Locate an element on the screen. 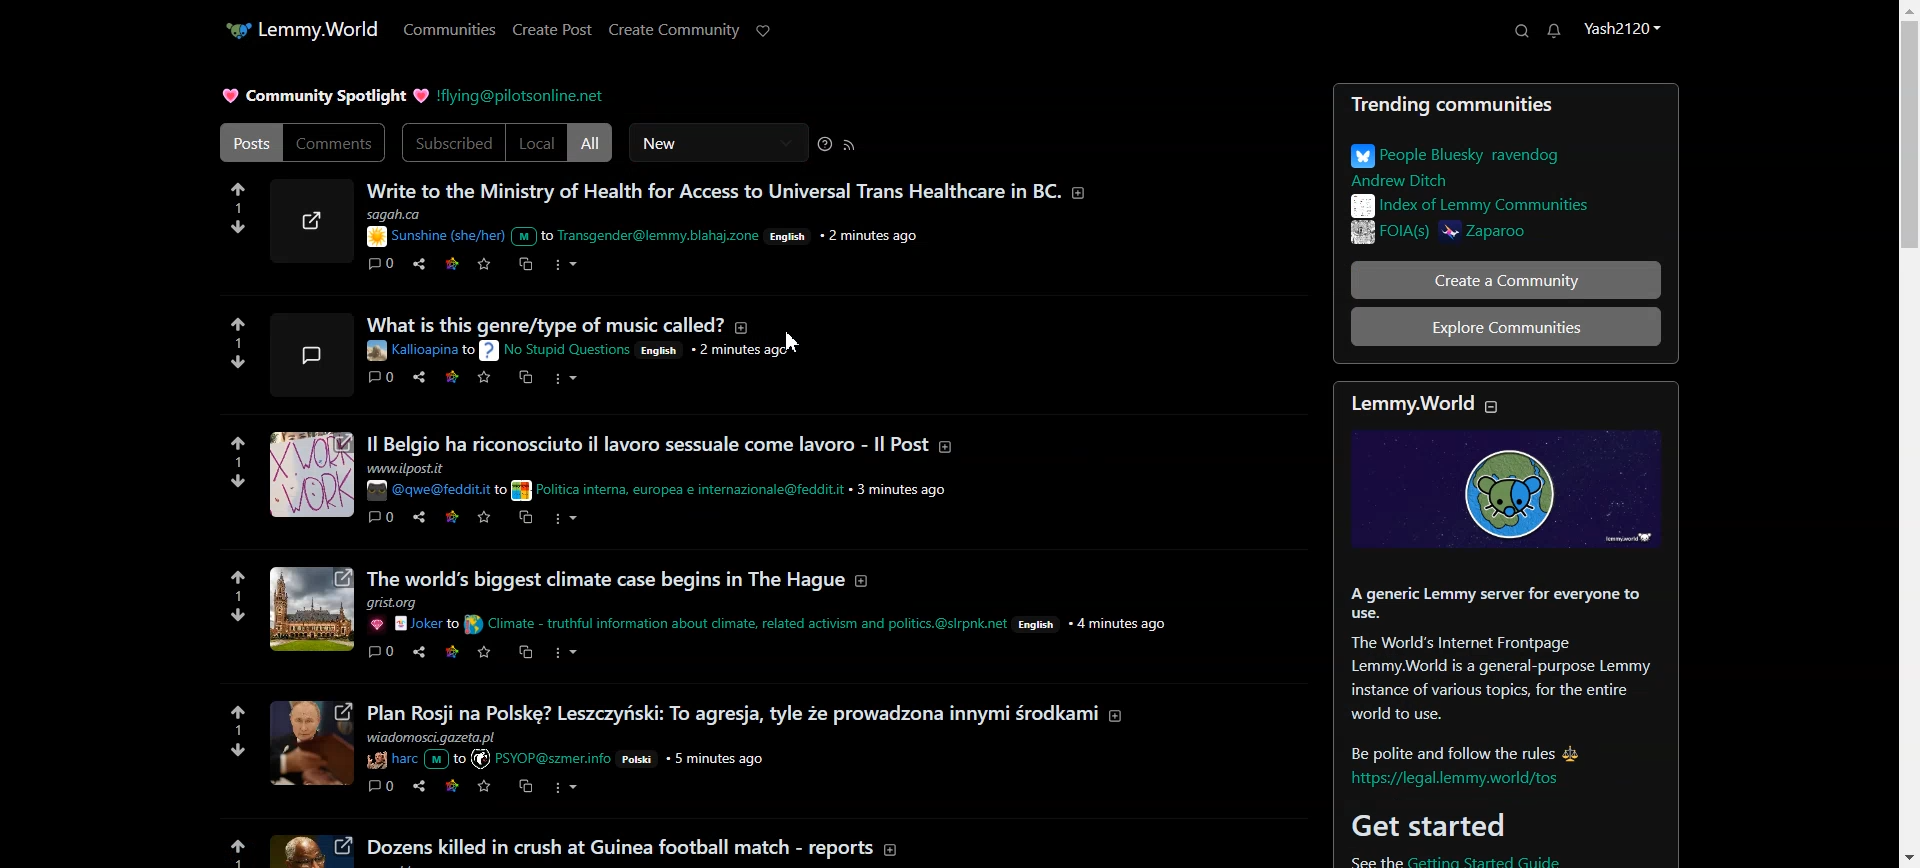  Share is located at coordinates (418, 264).